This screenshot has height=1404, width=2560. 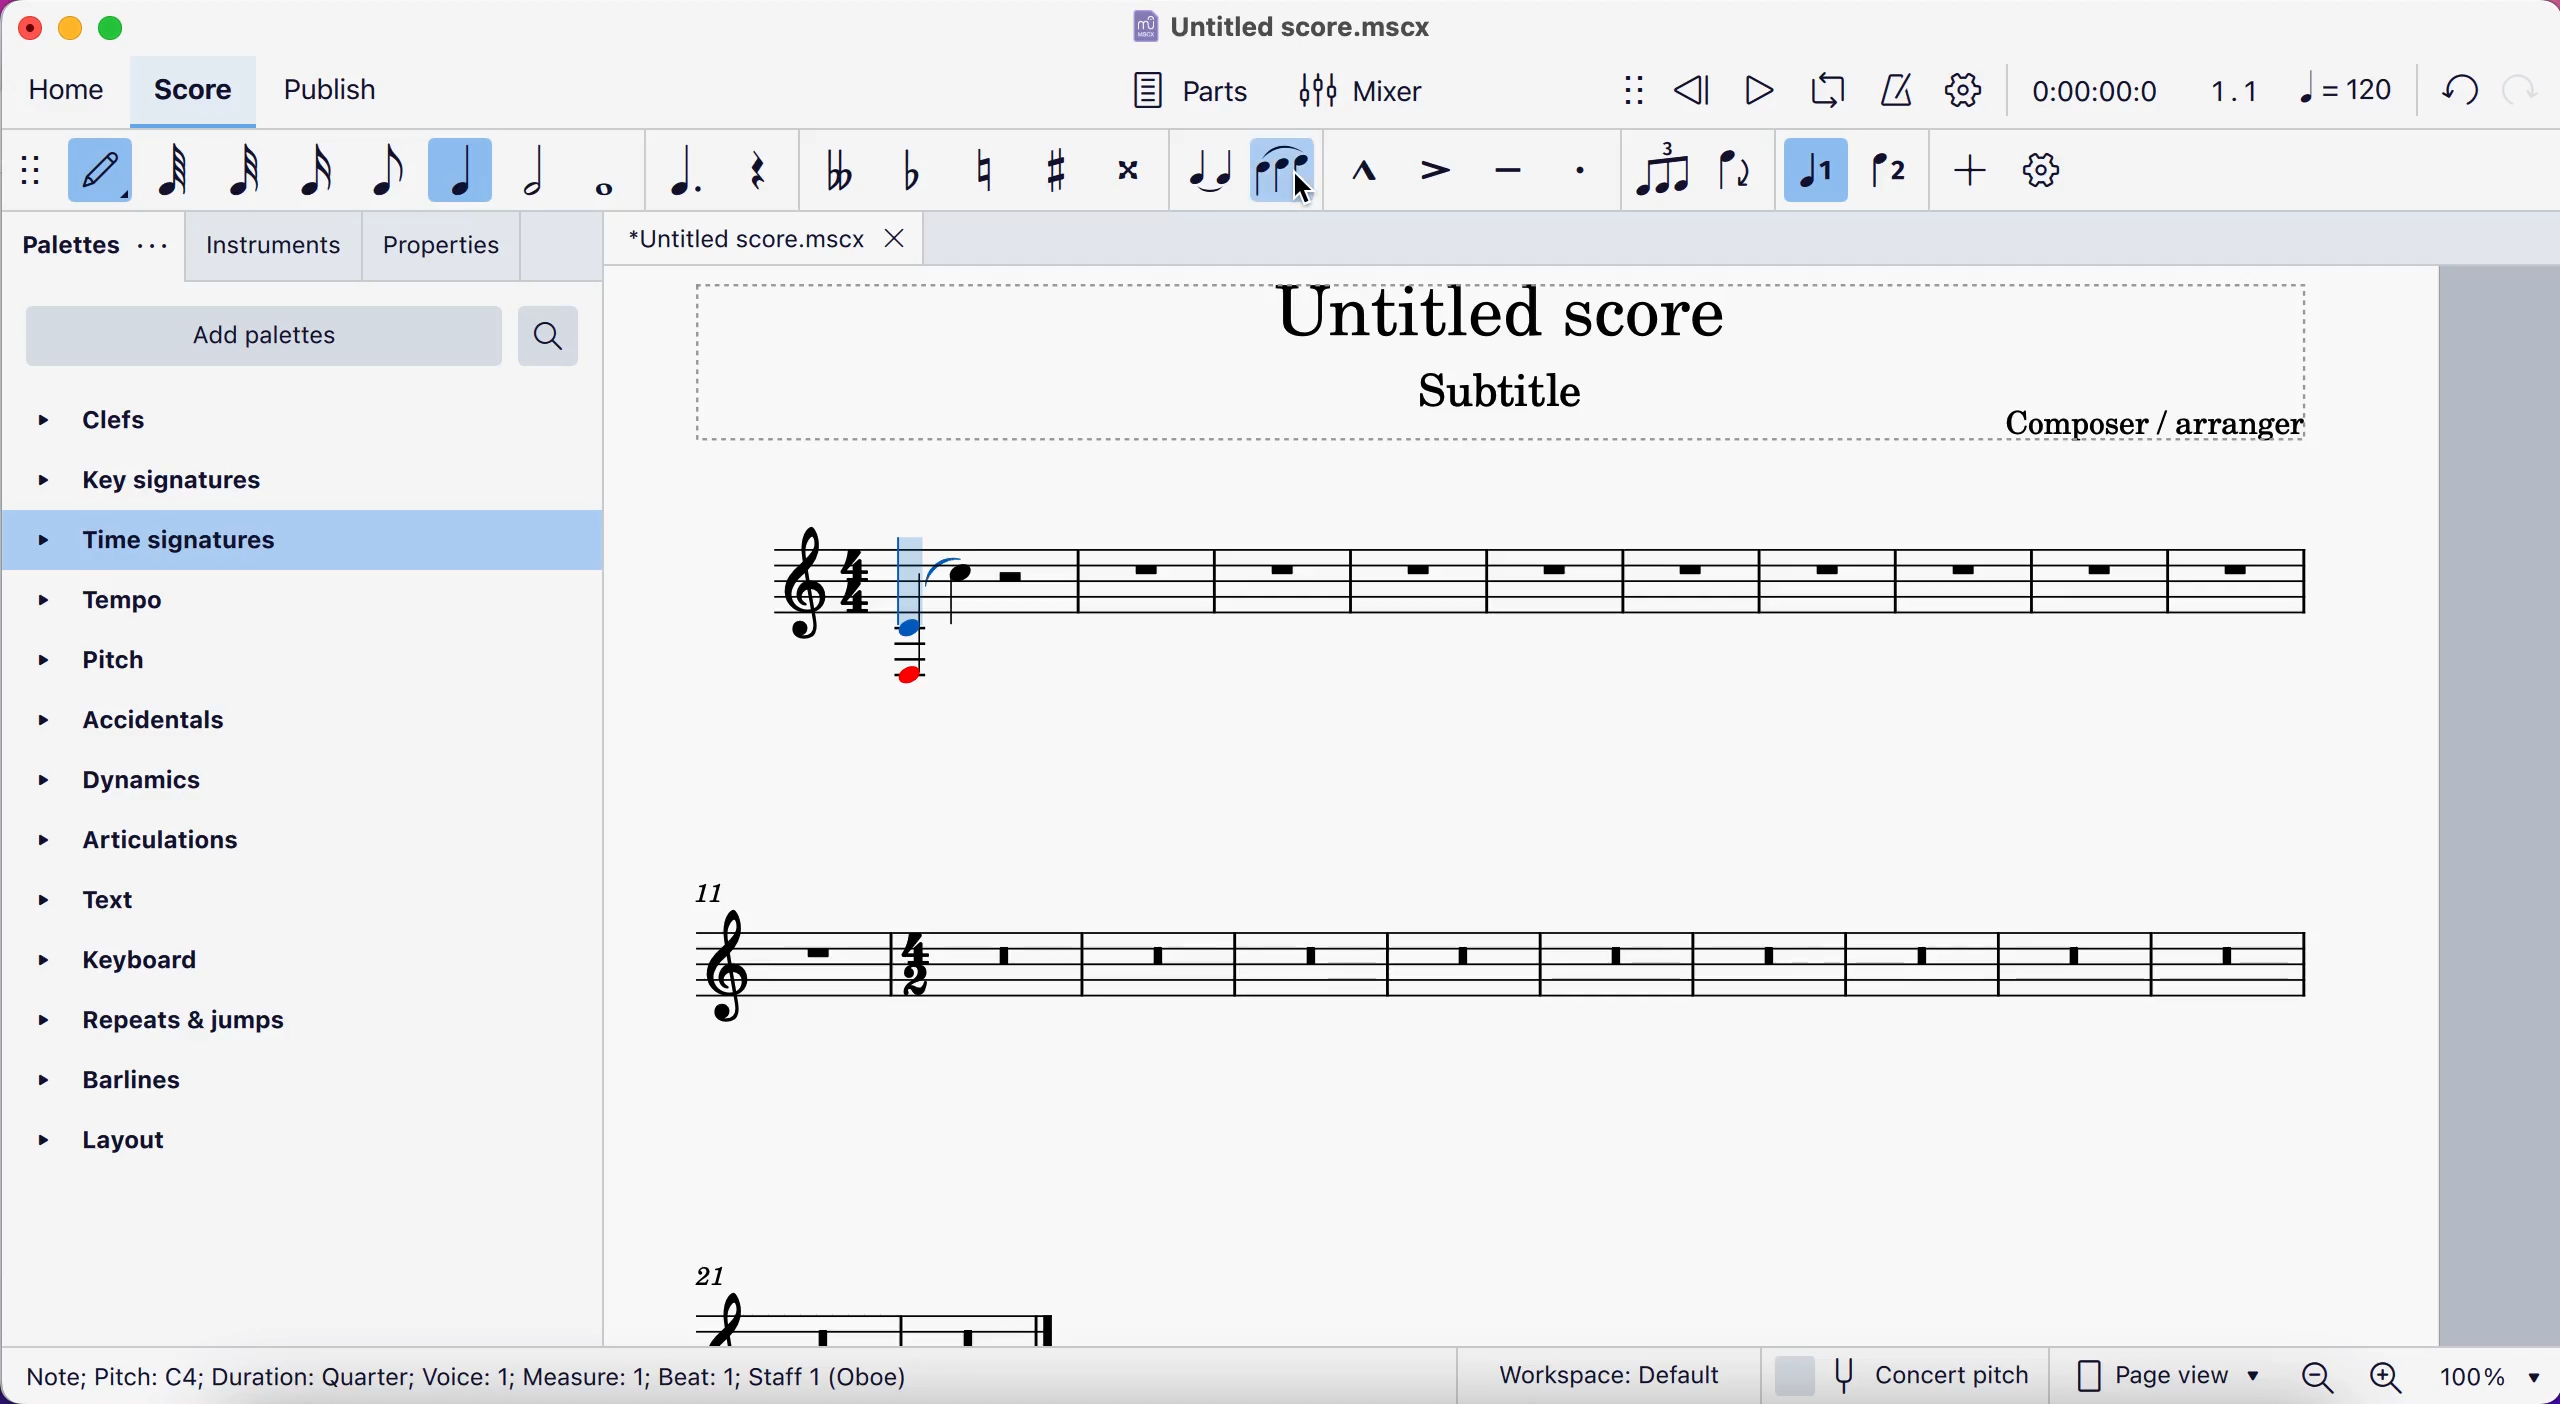 What do you see at coordinates (2093, 89) in the screenshot?
I see `0:00:00:0` at bounding box center [2093, 89].